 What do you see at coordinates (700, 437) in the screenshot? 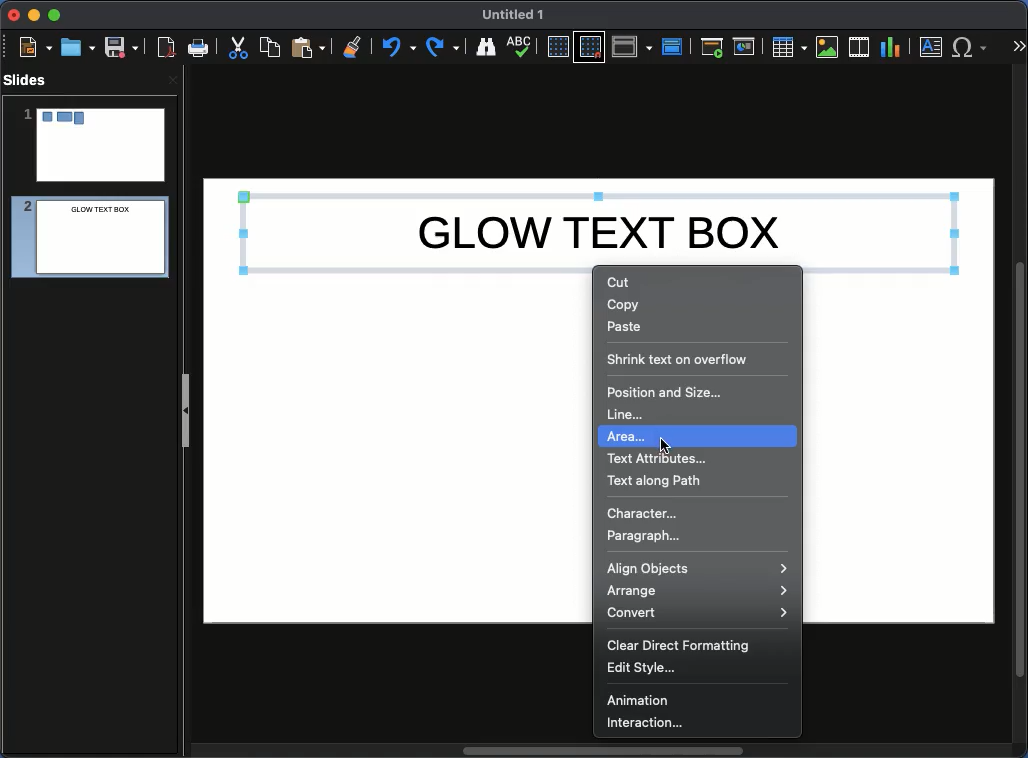
I see `Area` at bounding box center [700, 437].